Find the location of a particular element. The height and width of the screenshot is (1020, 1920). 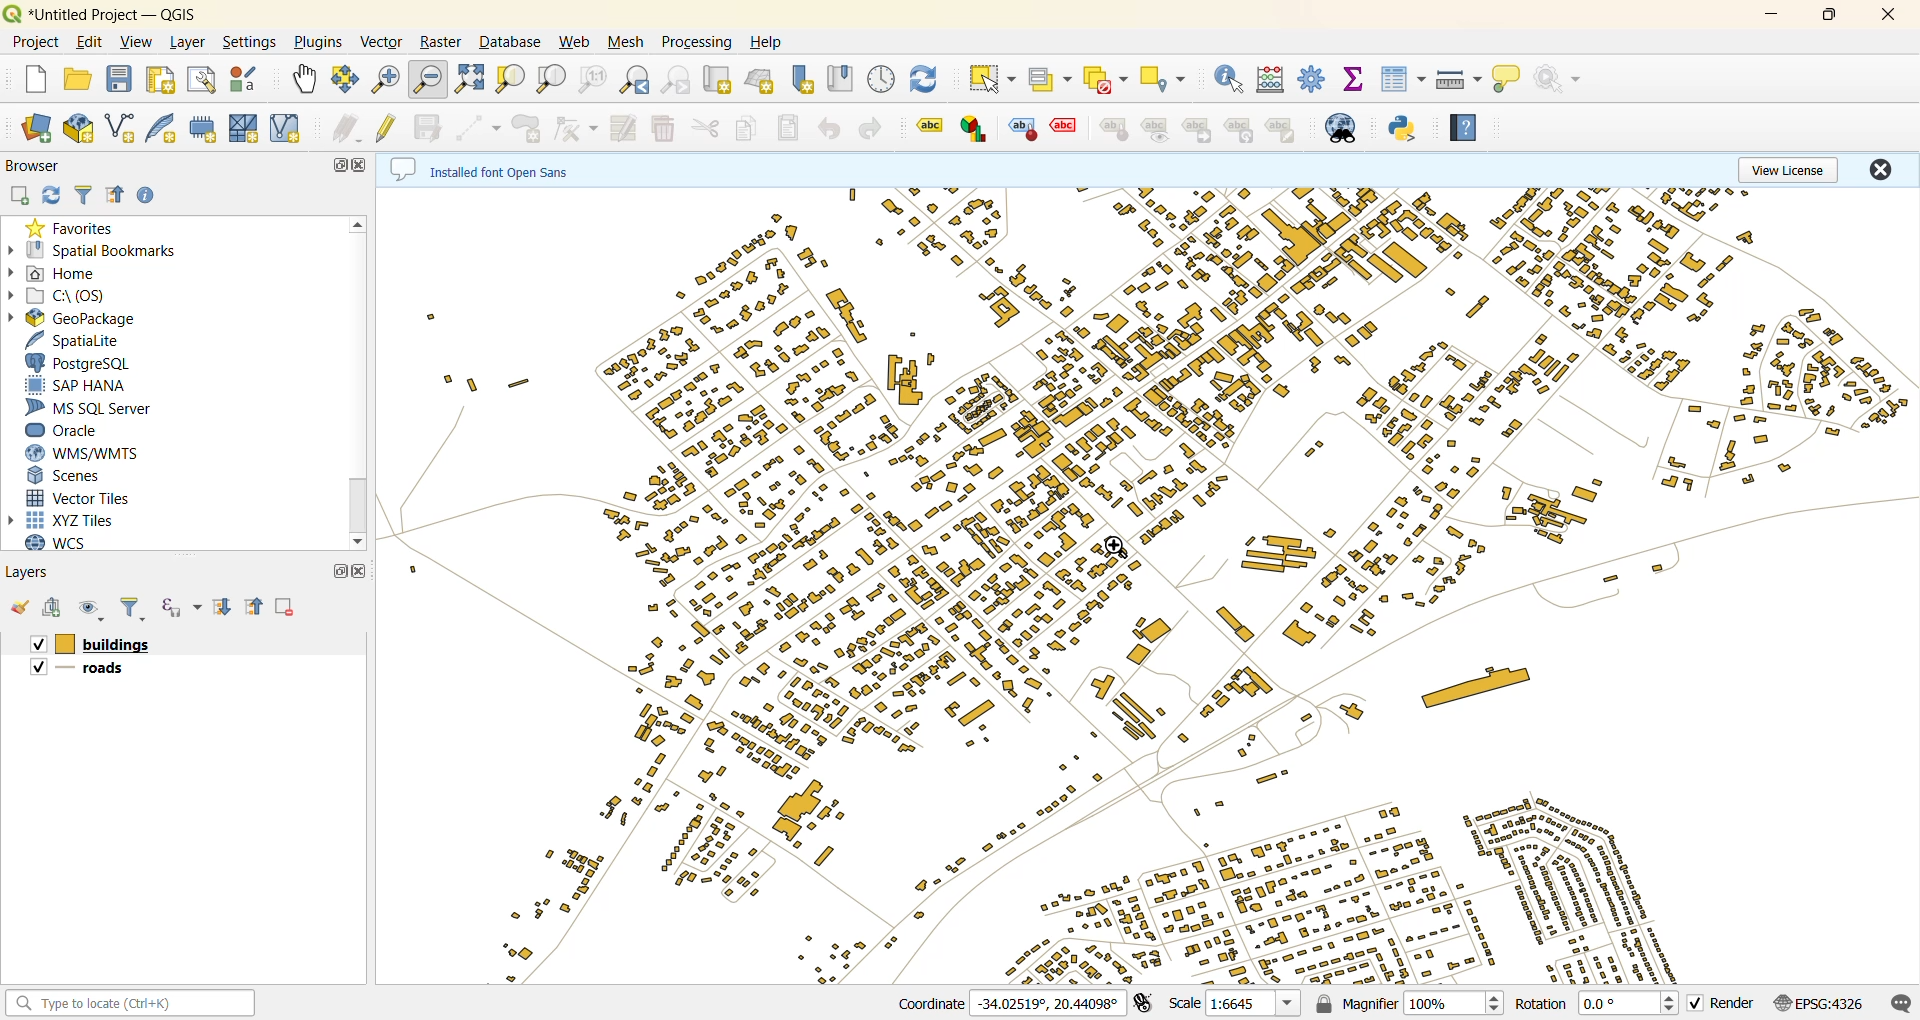

postgresql is located at coordinates (84, 365).